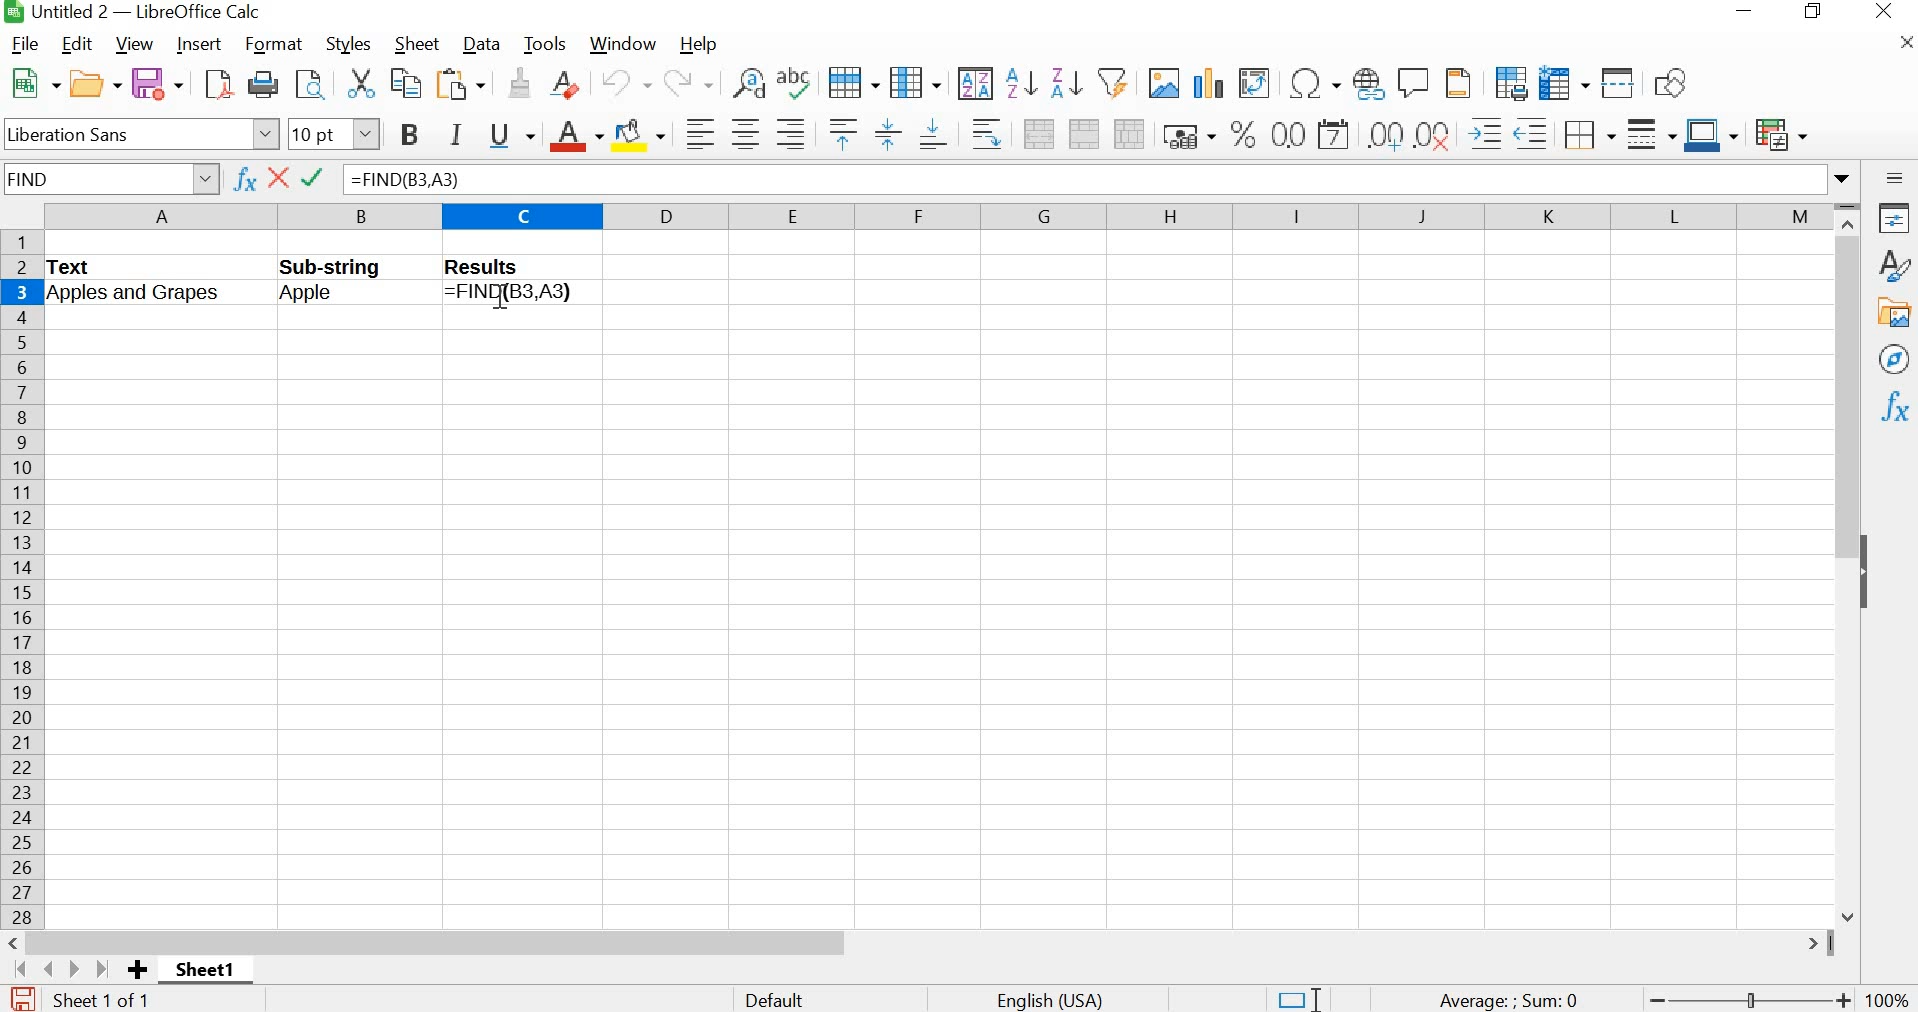  Describe the element at coordinates (63, 969) in the screenshot. I see `move to next sheet buttons` at that location.